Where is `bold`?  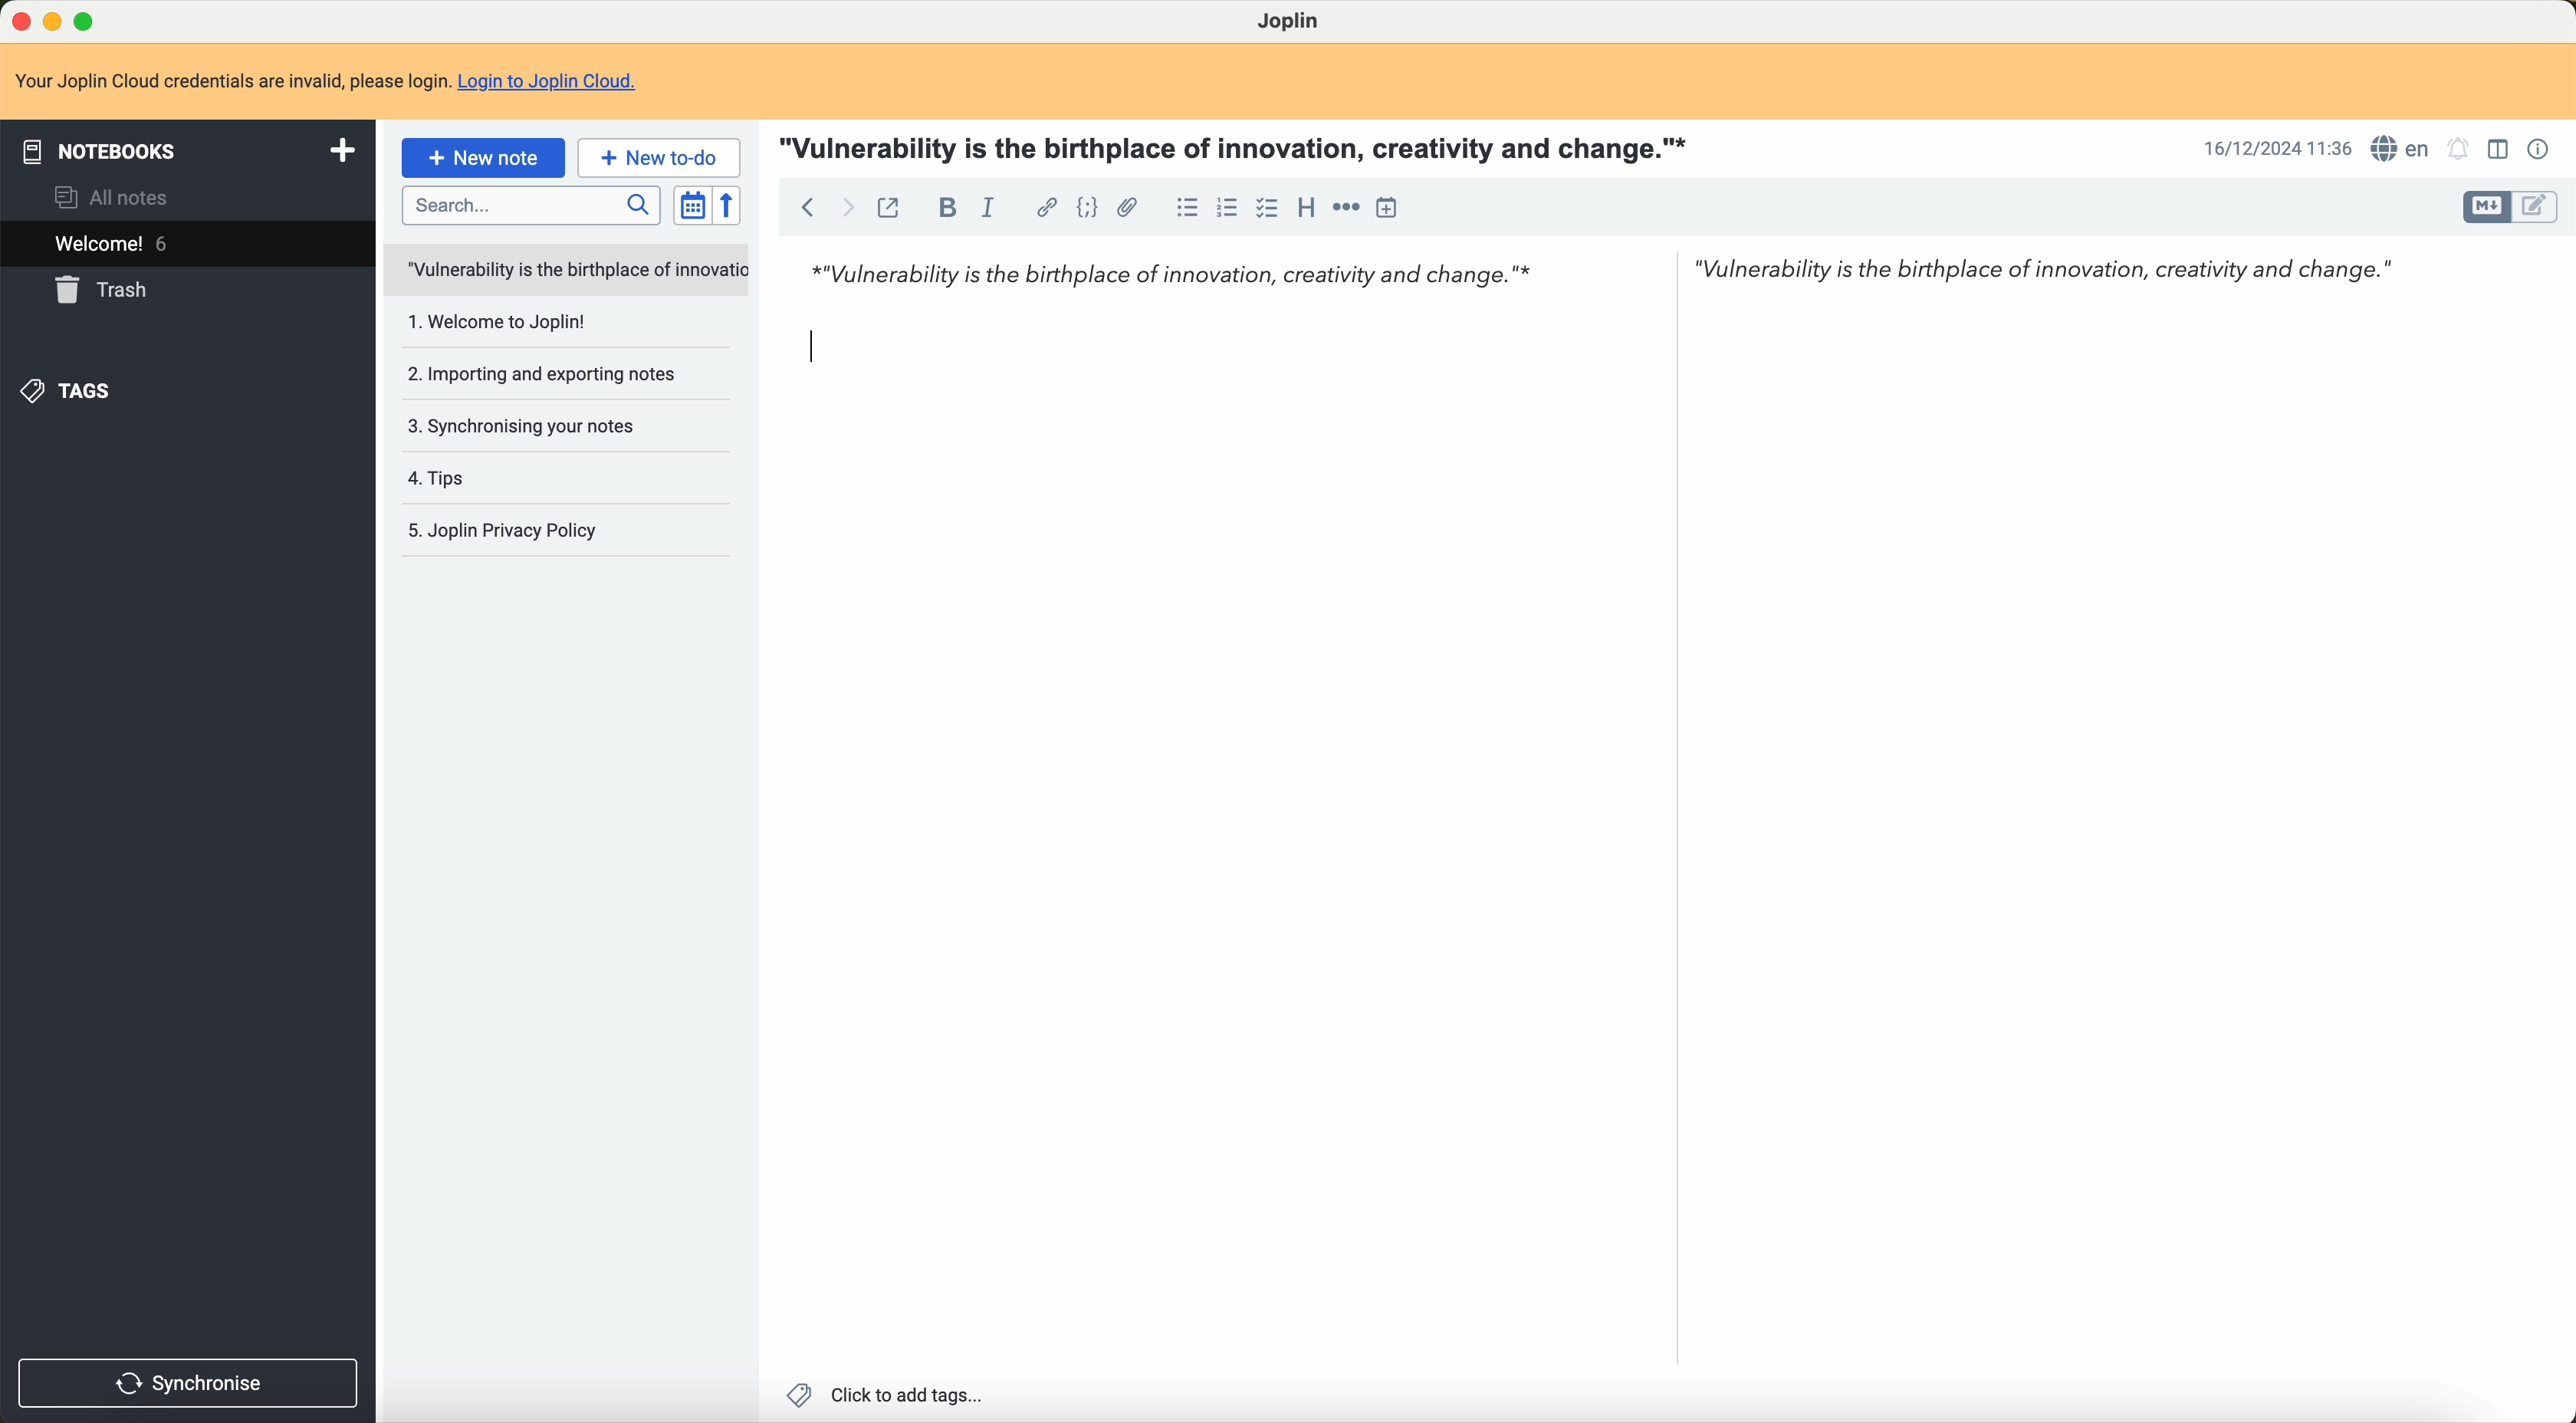 bold is located at coordinates (943, 207).